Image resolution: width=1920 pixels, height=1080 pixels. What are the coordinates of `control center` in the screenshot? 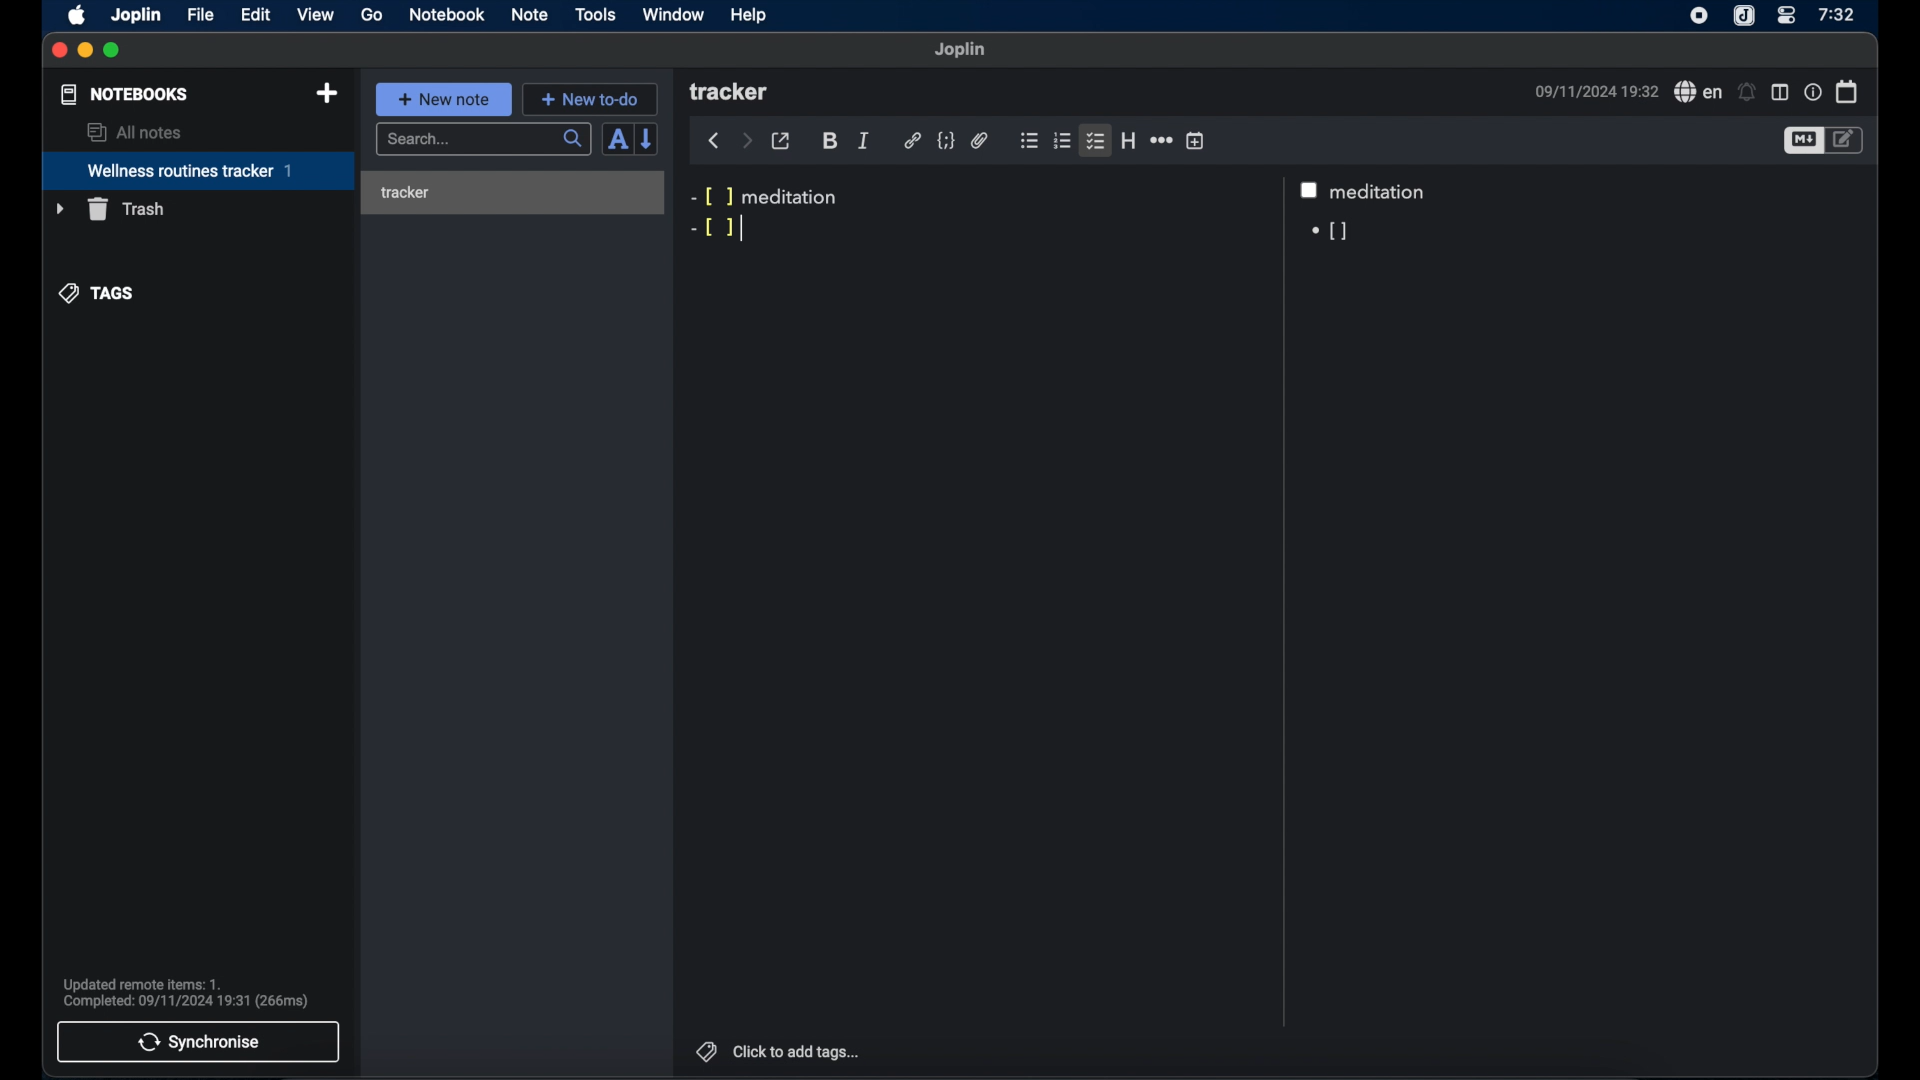 It's located at (1787, 16).